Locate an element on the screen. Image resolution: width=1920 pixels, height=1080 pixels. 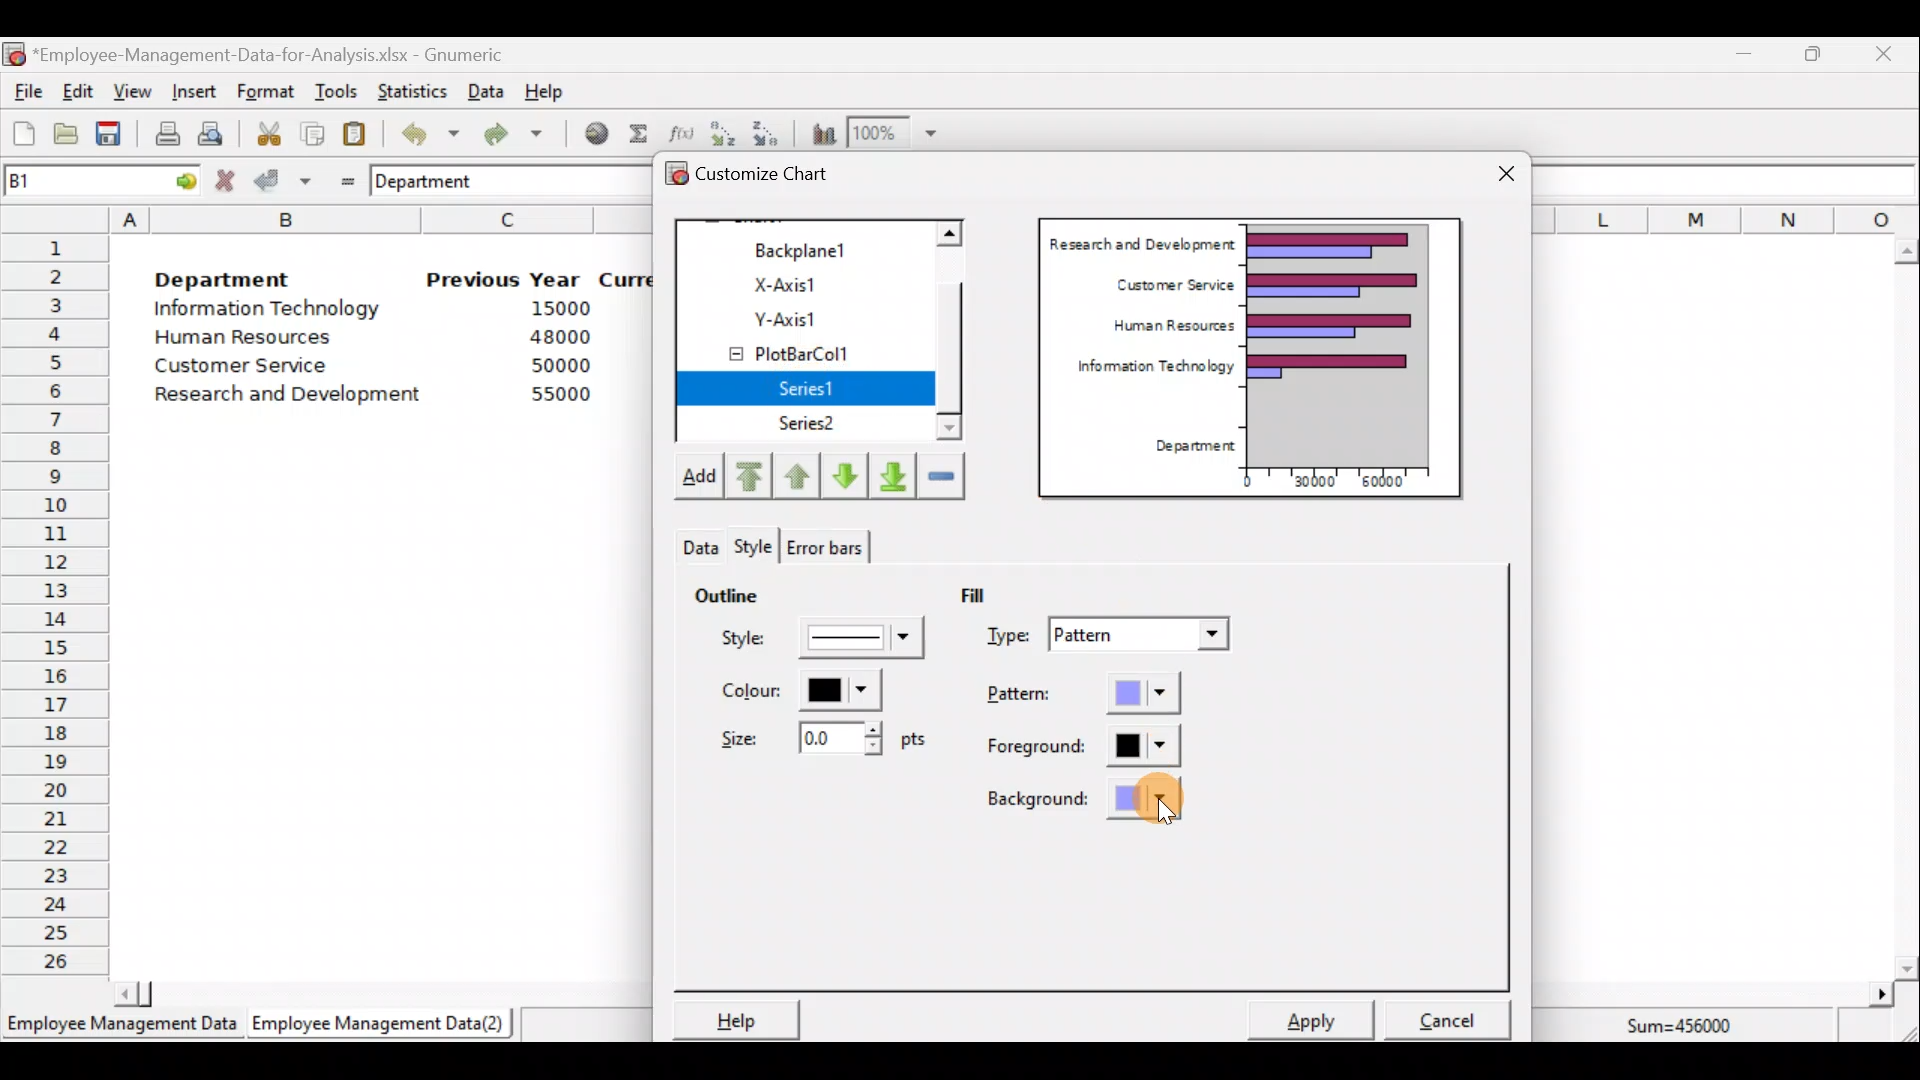
Data is located at coordinates (486, 91).